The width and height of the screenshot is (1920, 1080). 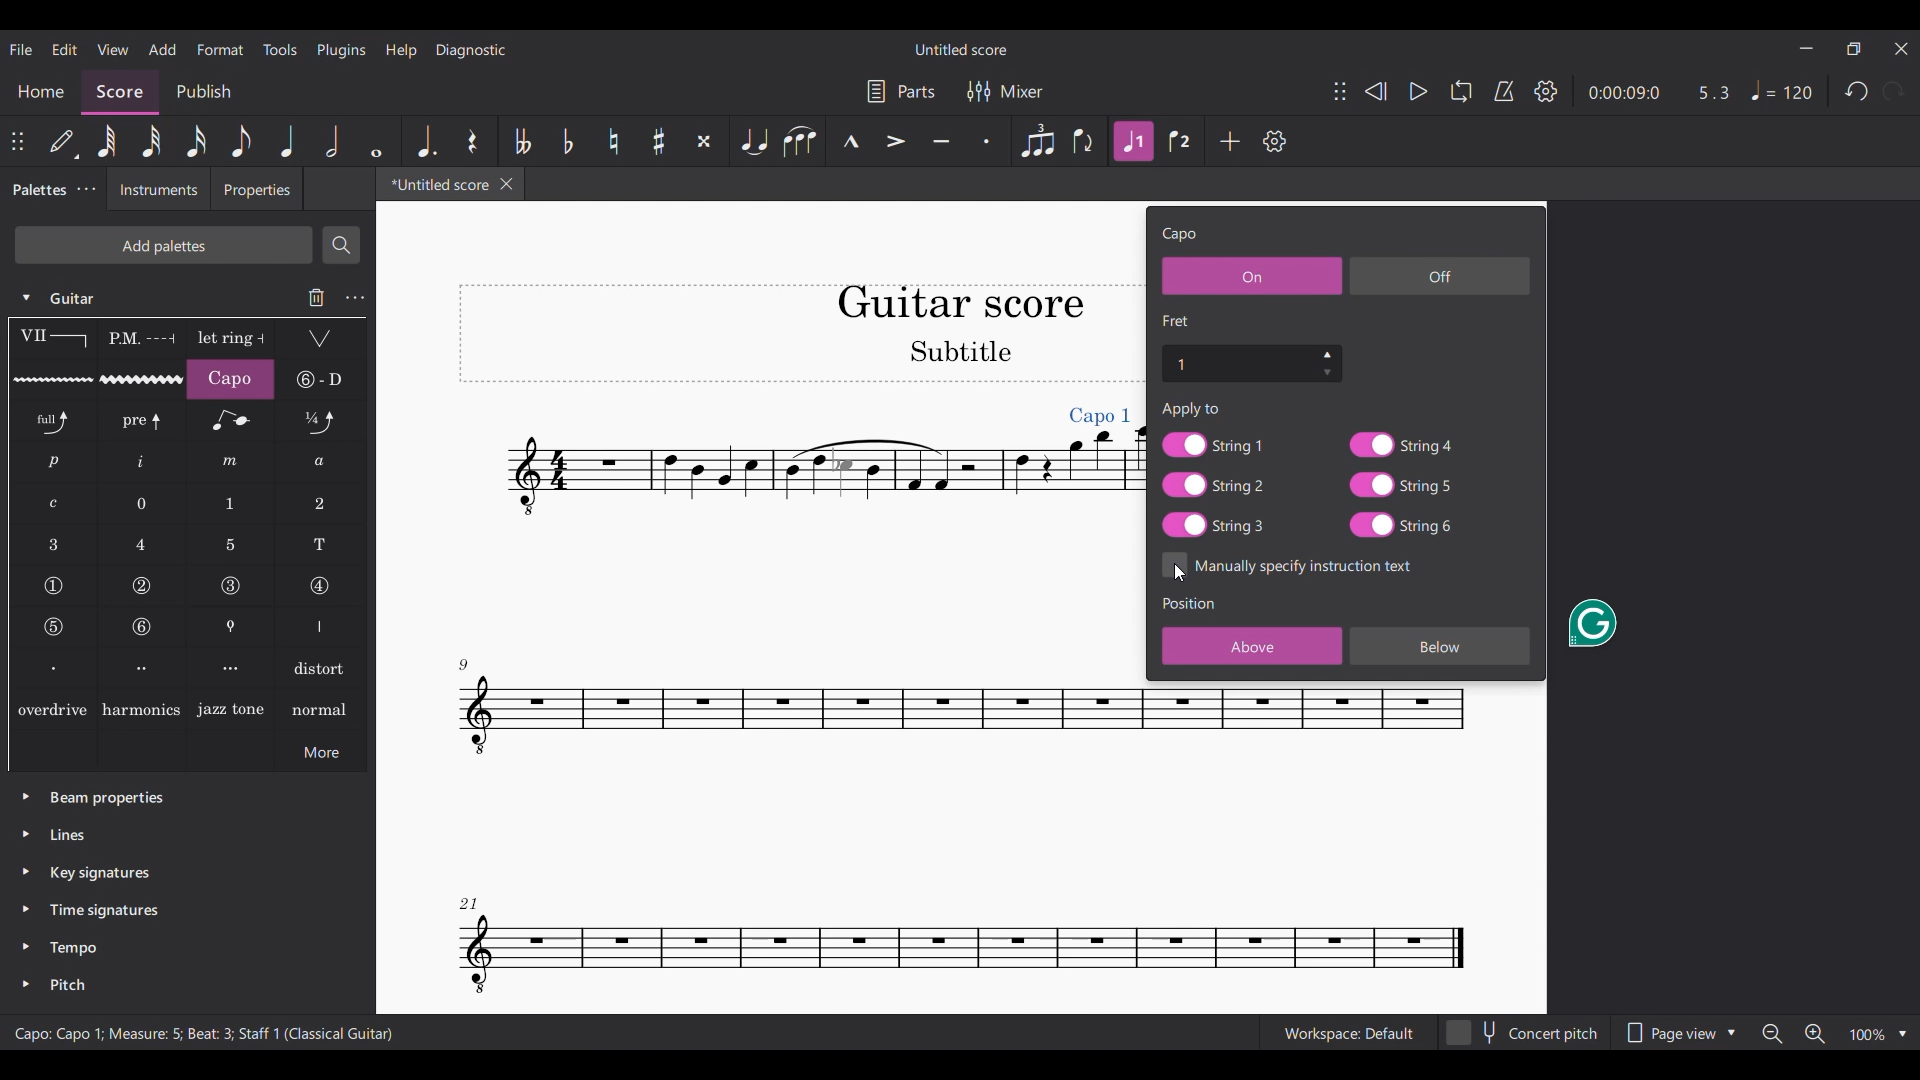 What do you see at coordinates (53, 544) in the screenshot?
I see `LH guitar fingering 3` at bounding box center [53, 544].